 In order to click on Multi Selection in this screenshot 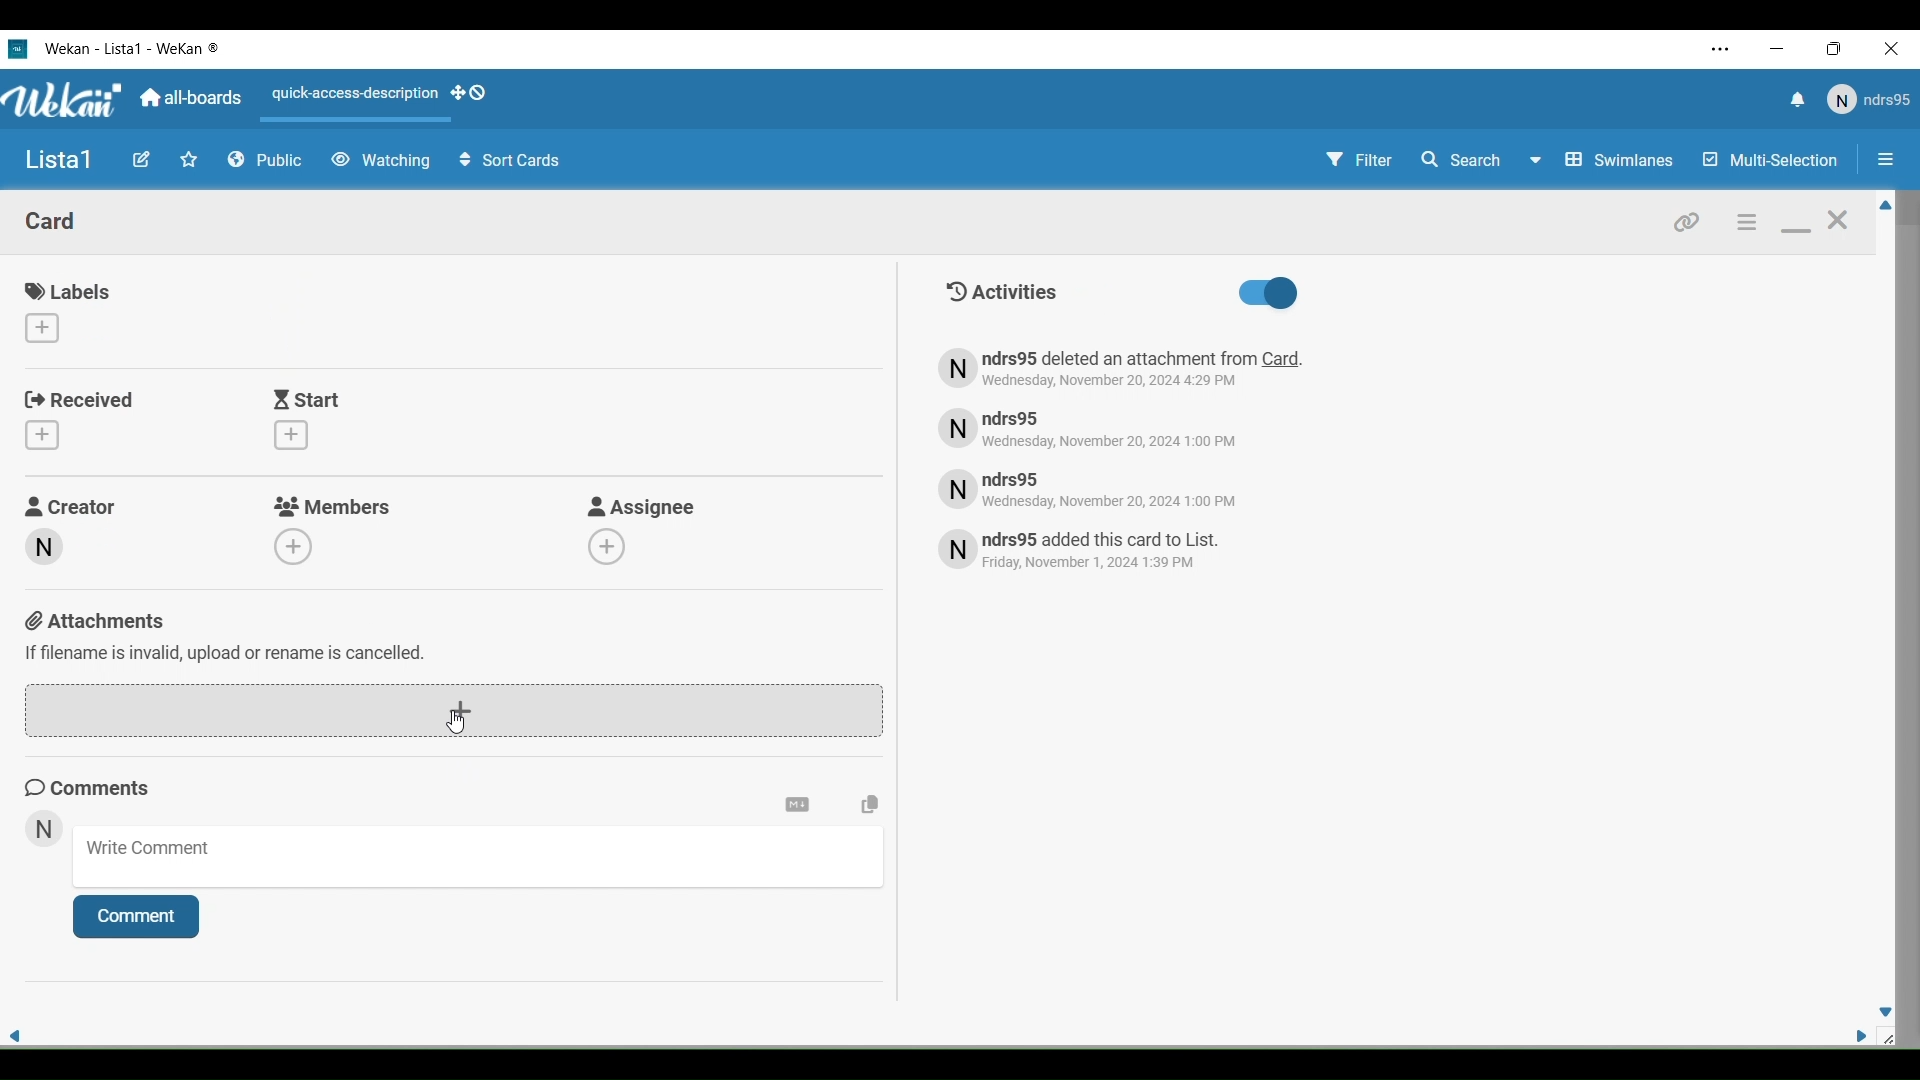, I will do `click(1768, 161)`.